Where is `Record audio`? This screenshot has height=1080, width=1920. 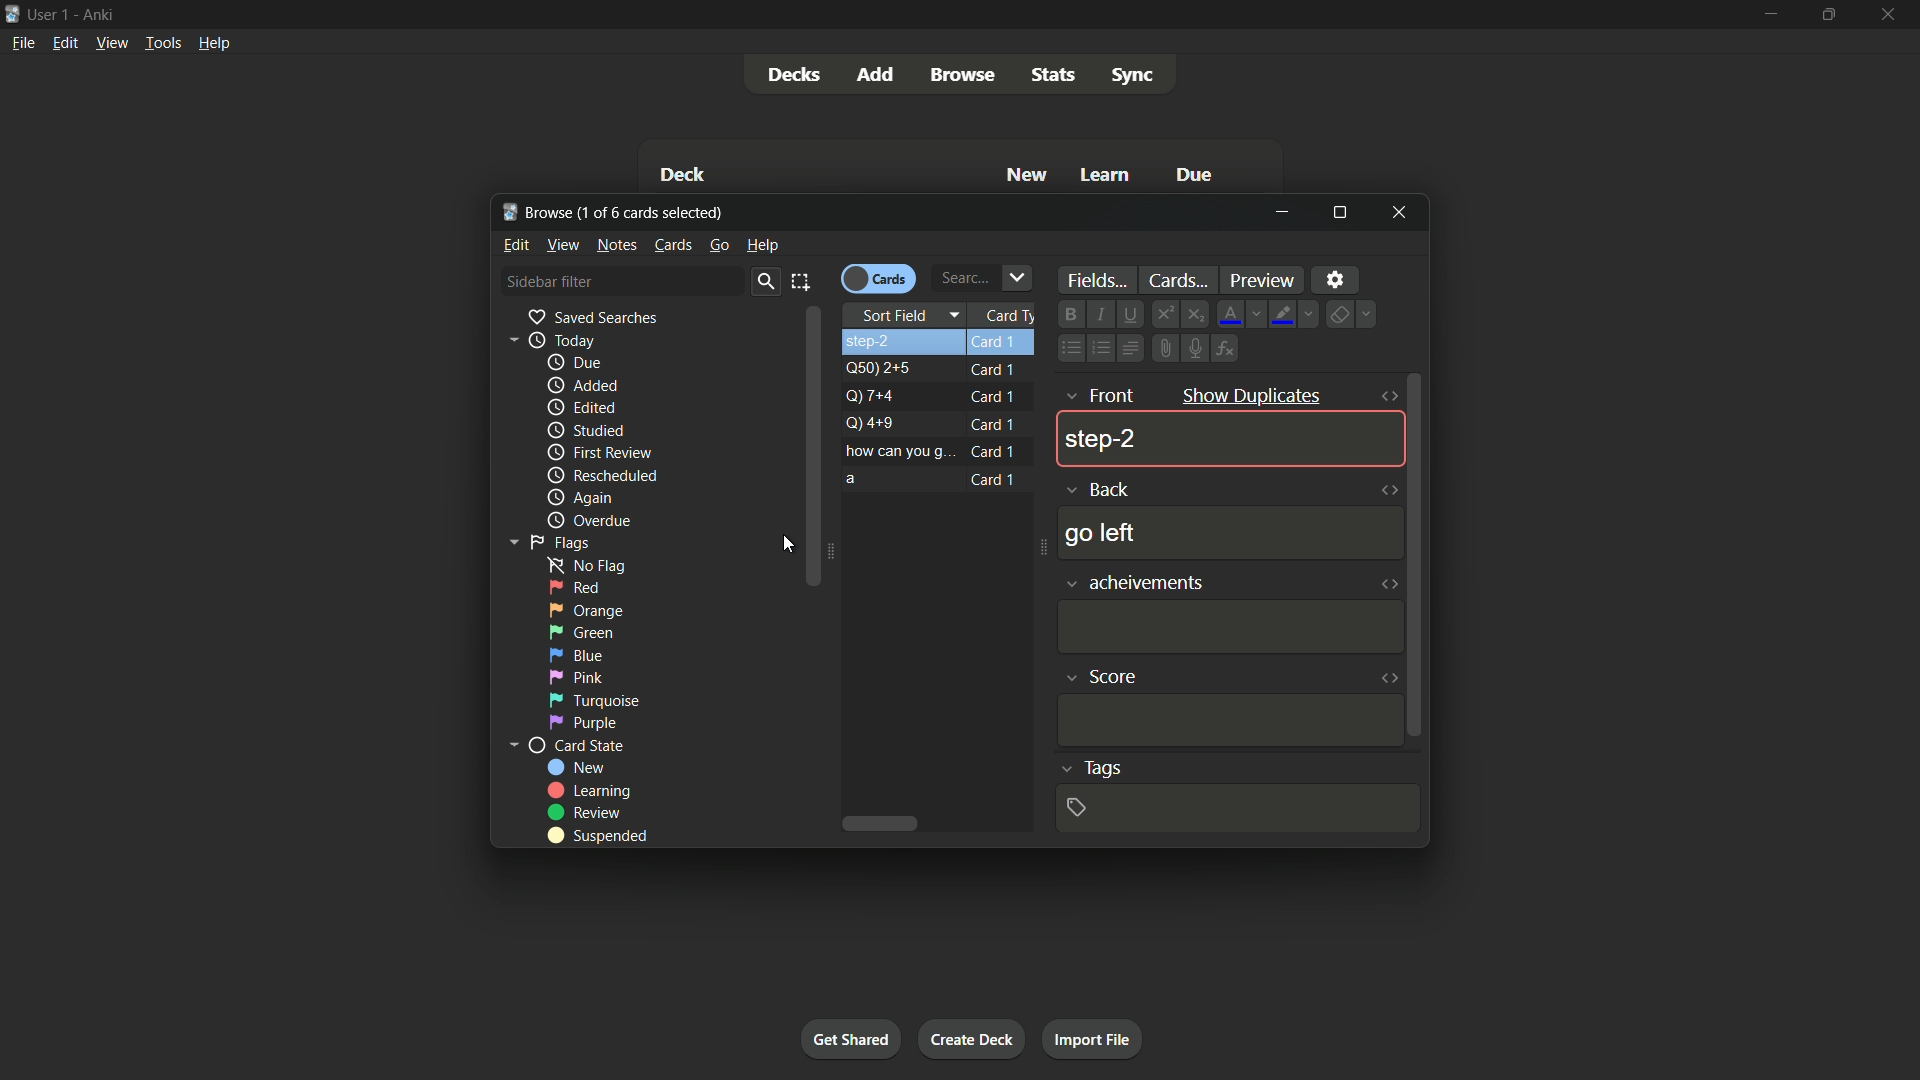
Record audio is located at coordinates (1165, 348).